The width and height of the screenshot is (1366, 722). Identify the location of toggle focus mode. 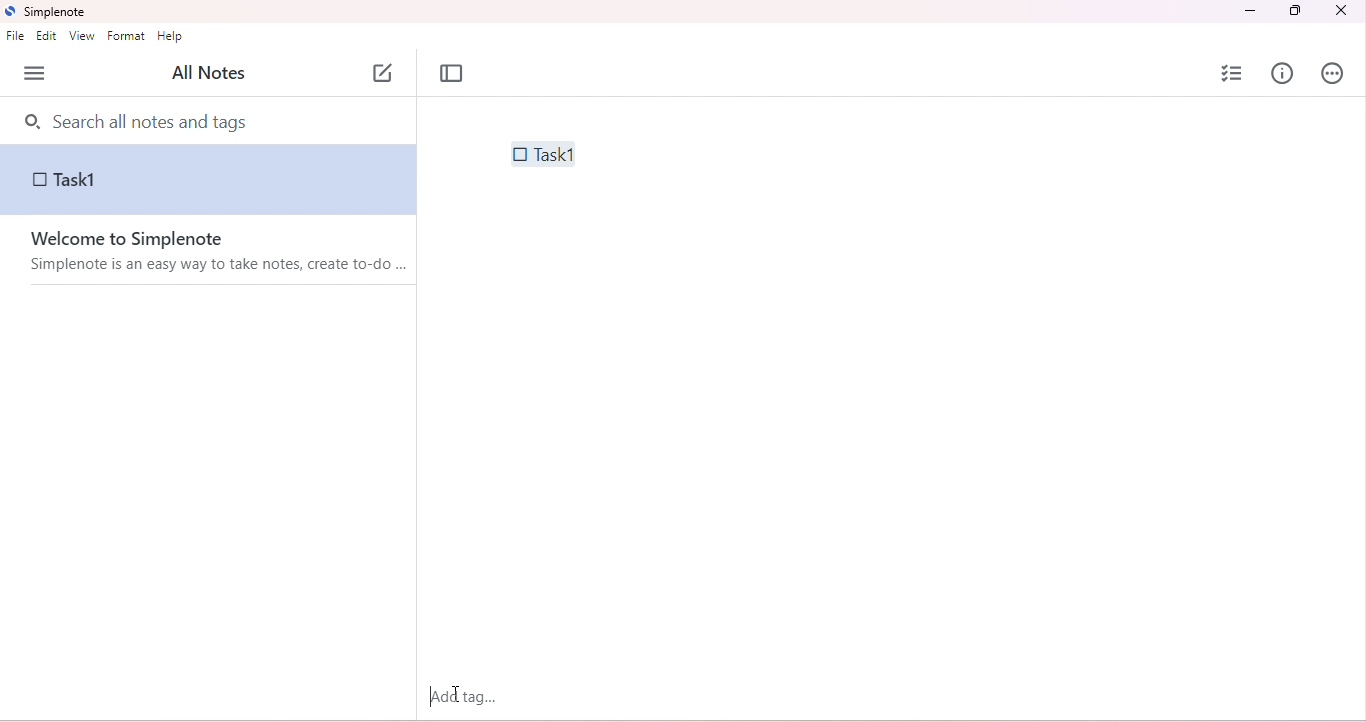
(452, 74).